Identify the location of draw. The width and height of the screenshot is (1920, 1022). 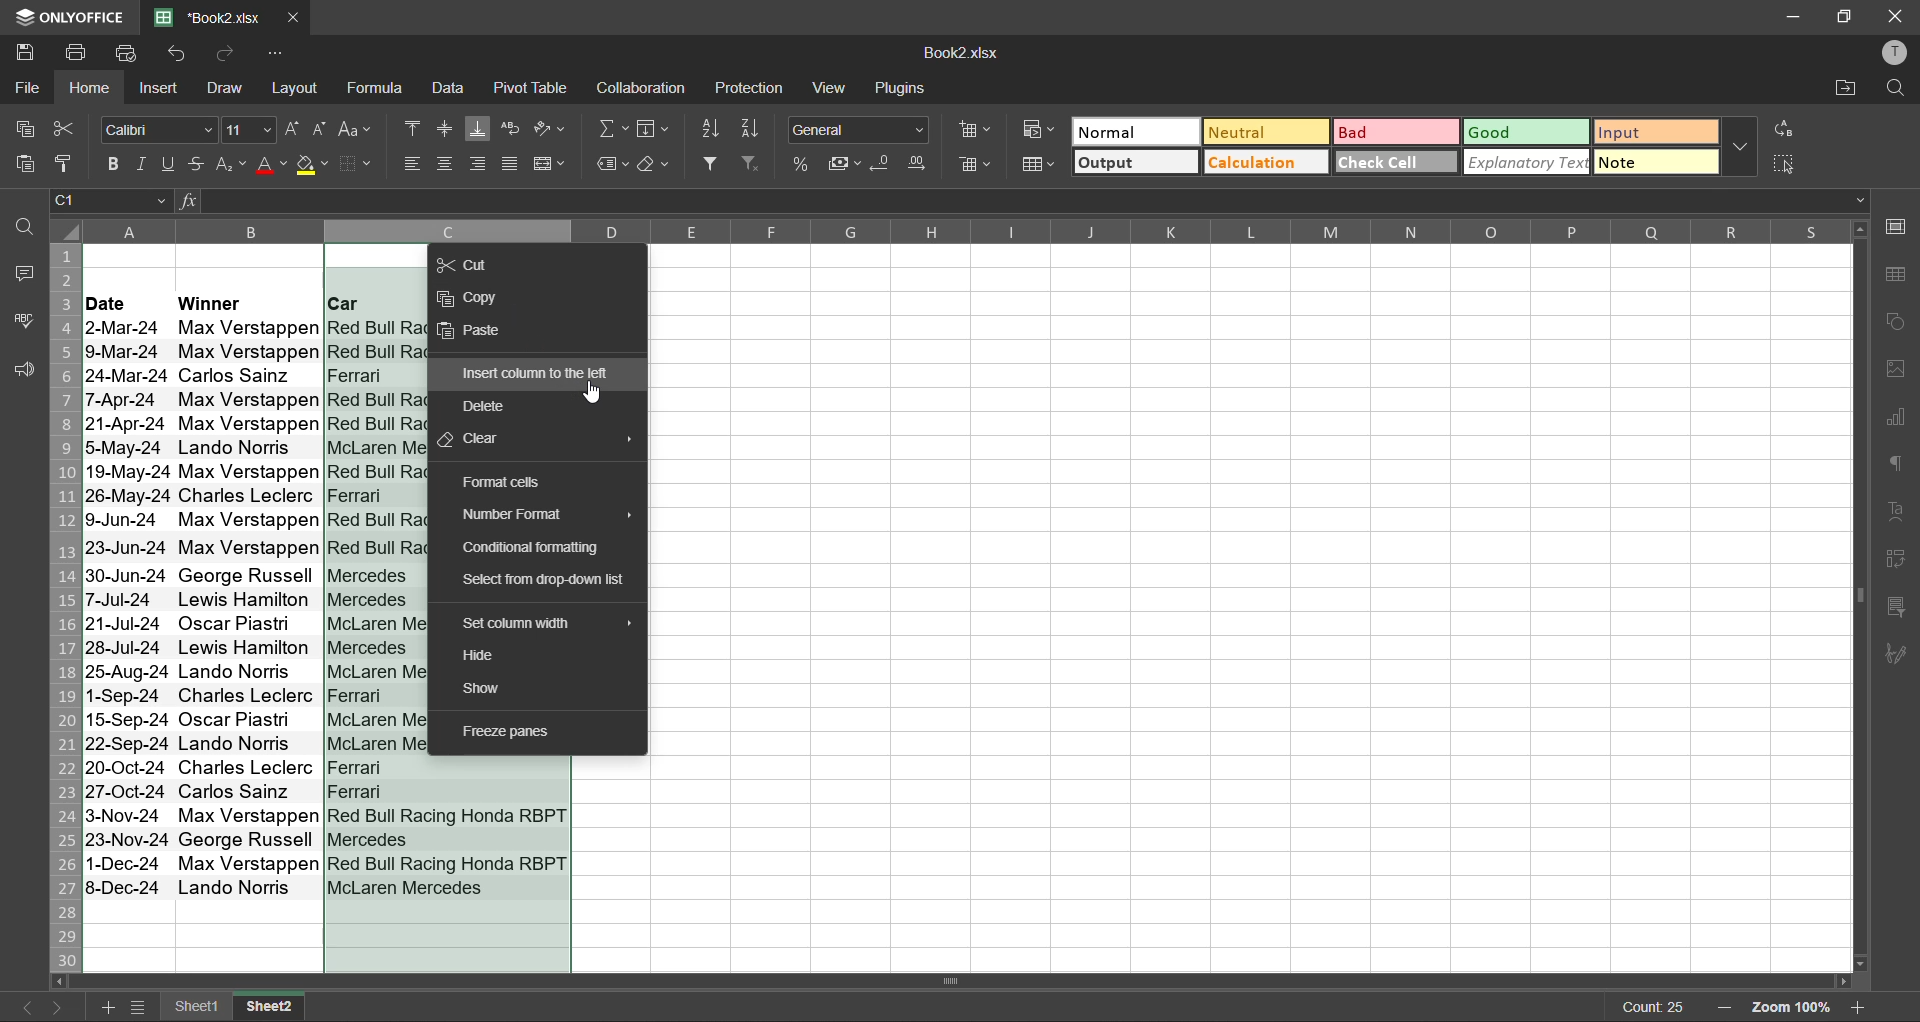
(232, 91).